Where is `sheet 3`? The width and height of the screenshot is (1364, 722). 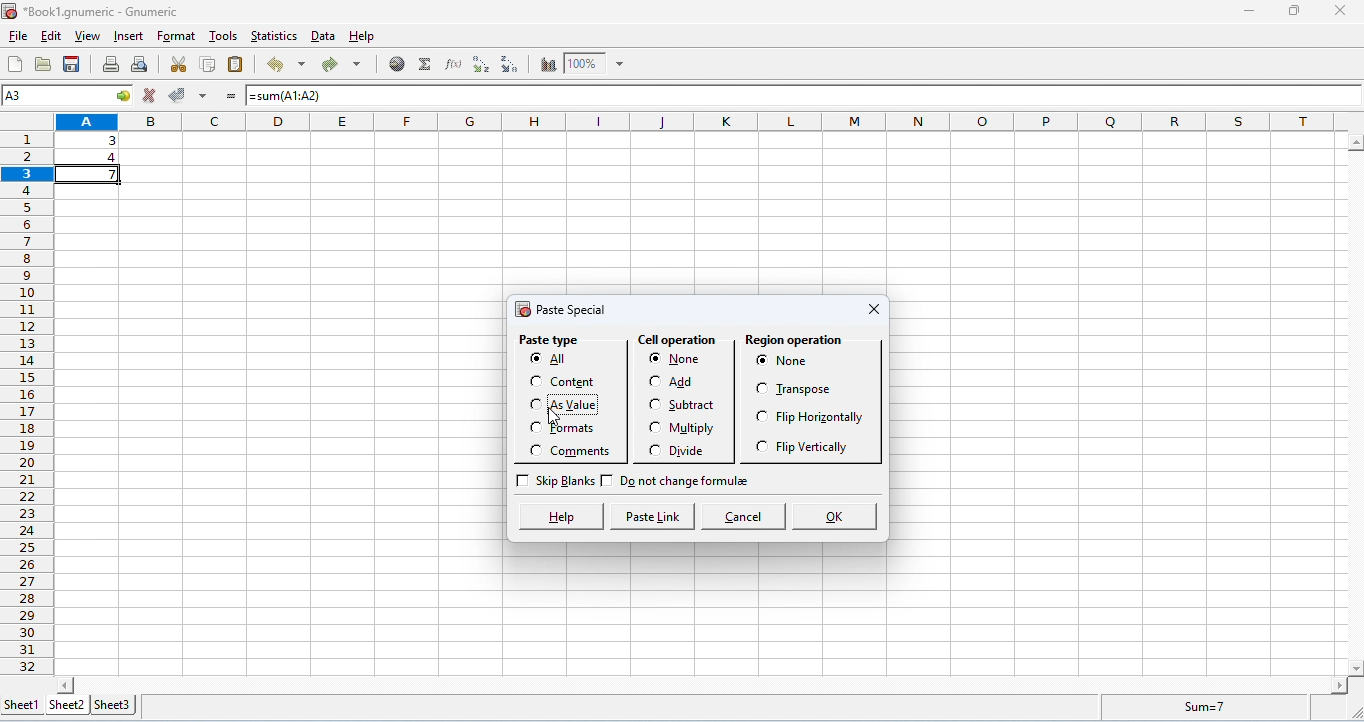
sheet 3 is located at coordinates (113, 705).